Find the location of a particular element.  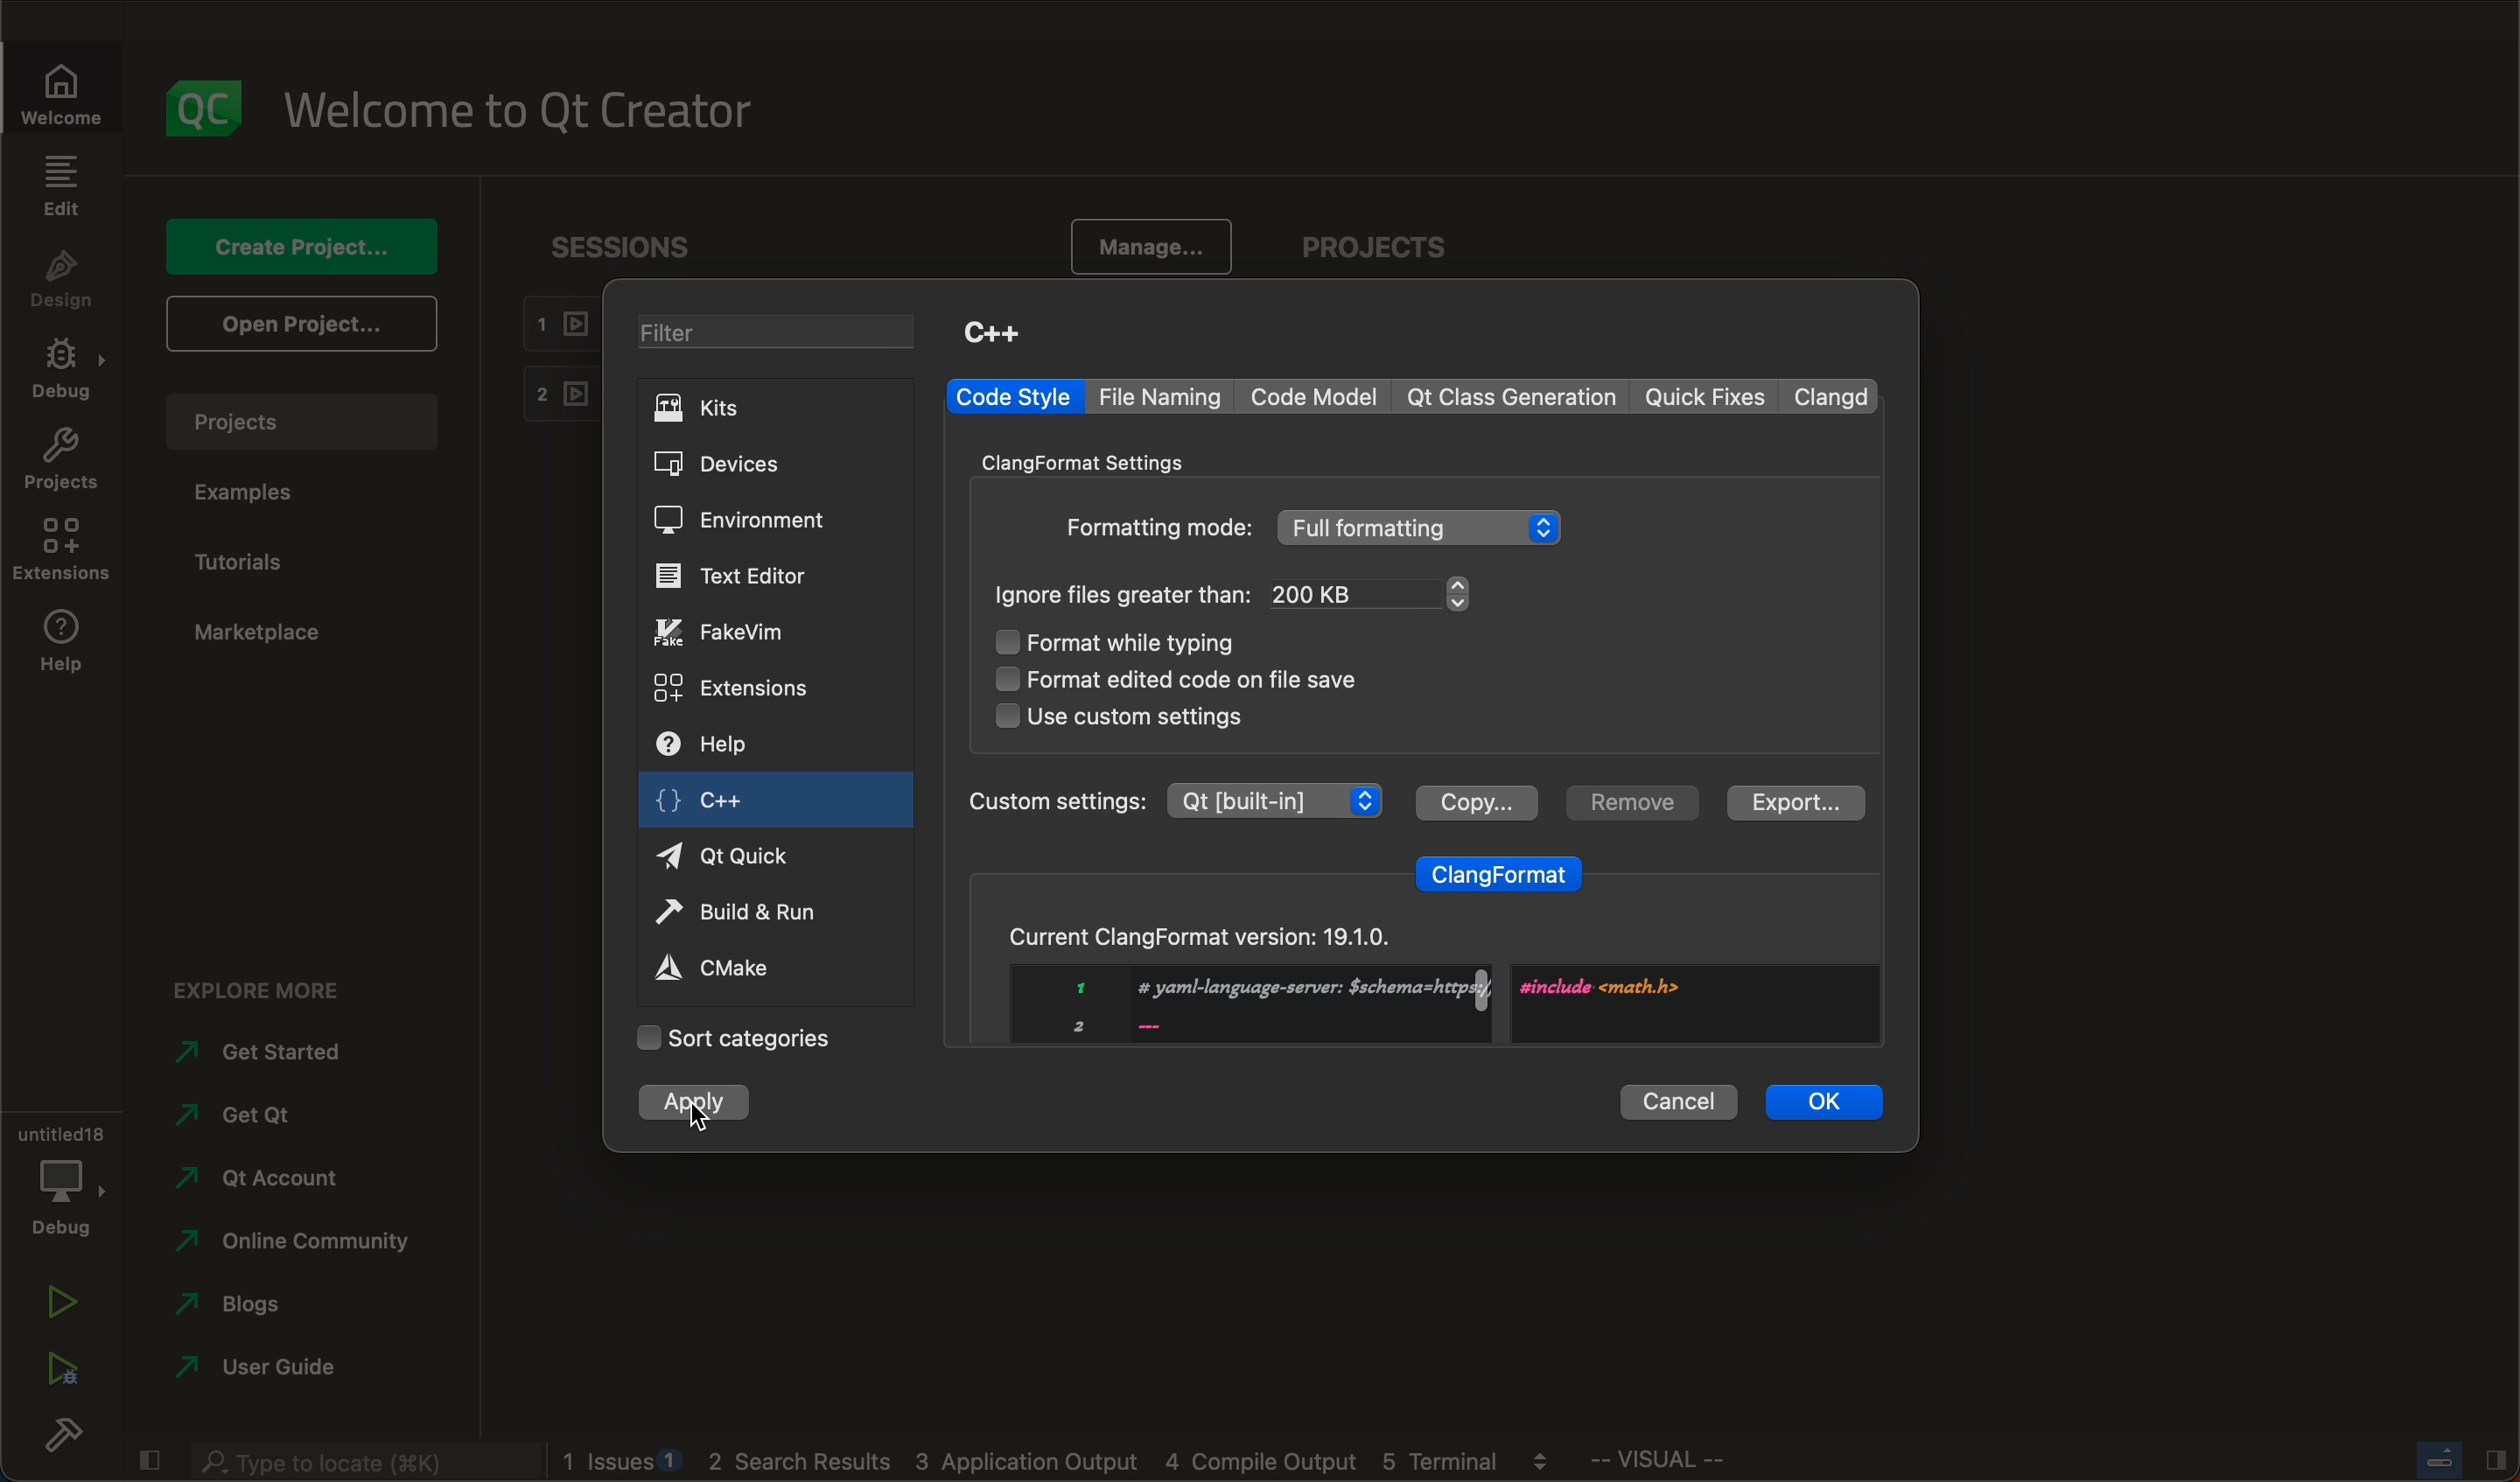

tutorials is located at coordinates (248, 563).